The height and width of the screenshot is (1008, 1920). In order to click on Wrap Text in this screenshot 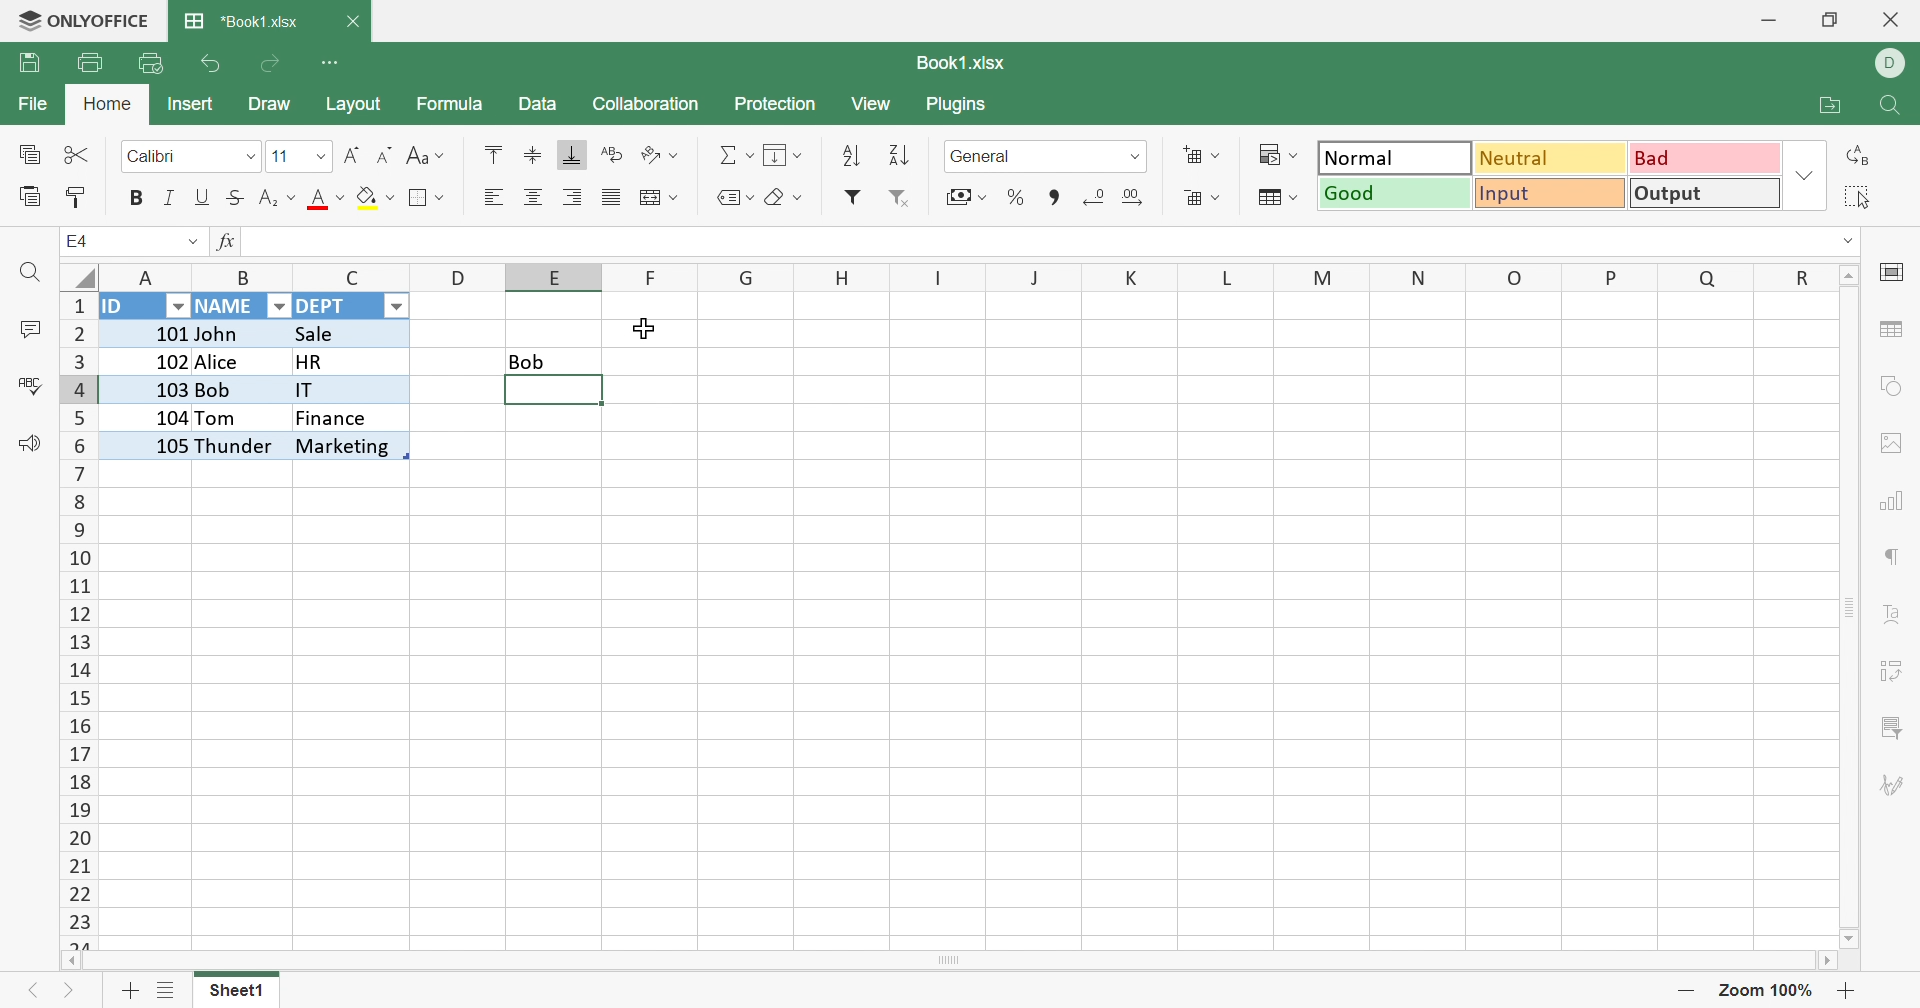, I will do `click(614, 154)`.